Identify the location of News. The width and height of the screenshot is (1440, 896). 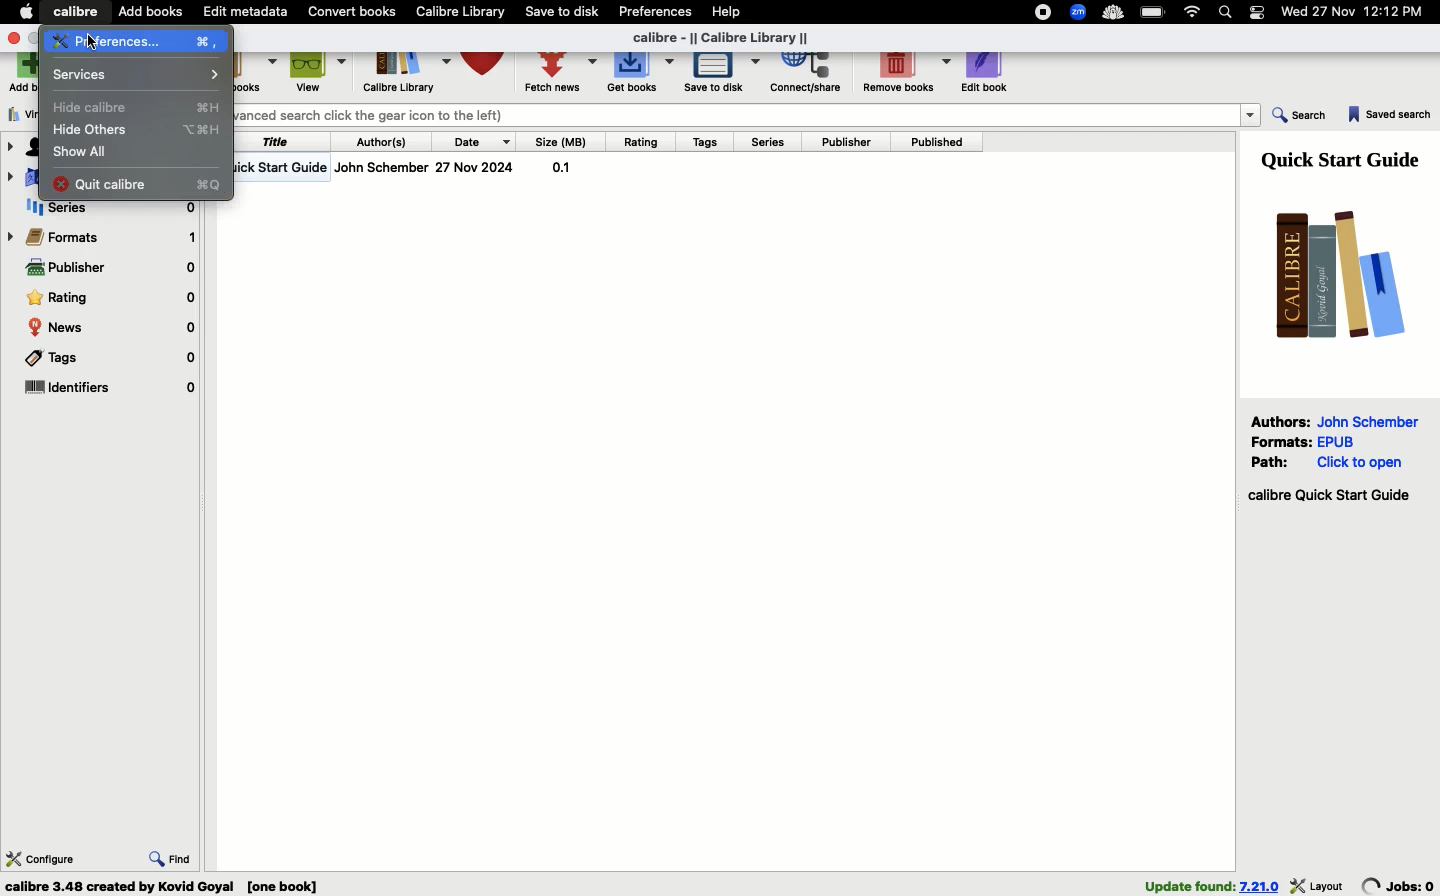
(112, 328).